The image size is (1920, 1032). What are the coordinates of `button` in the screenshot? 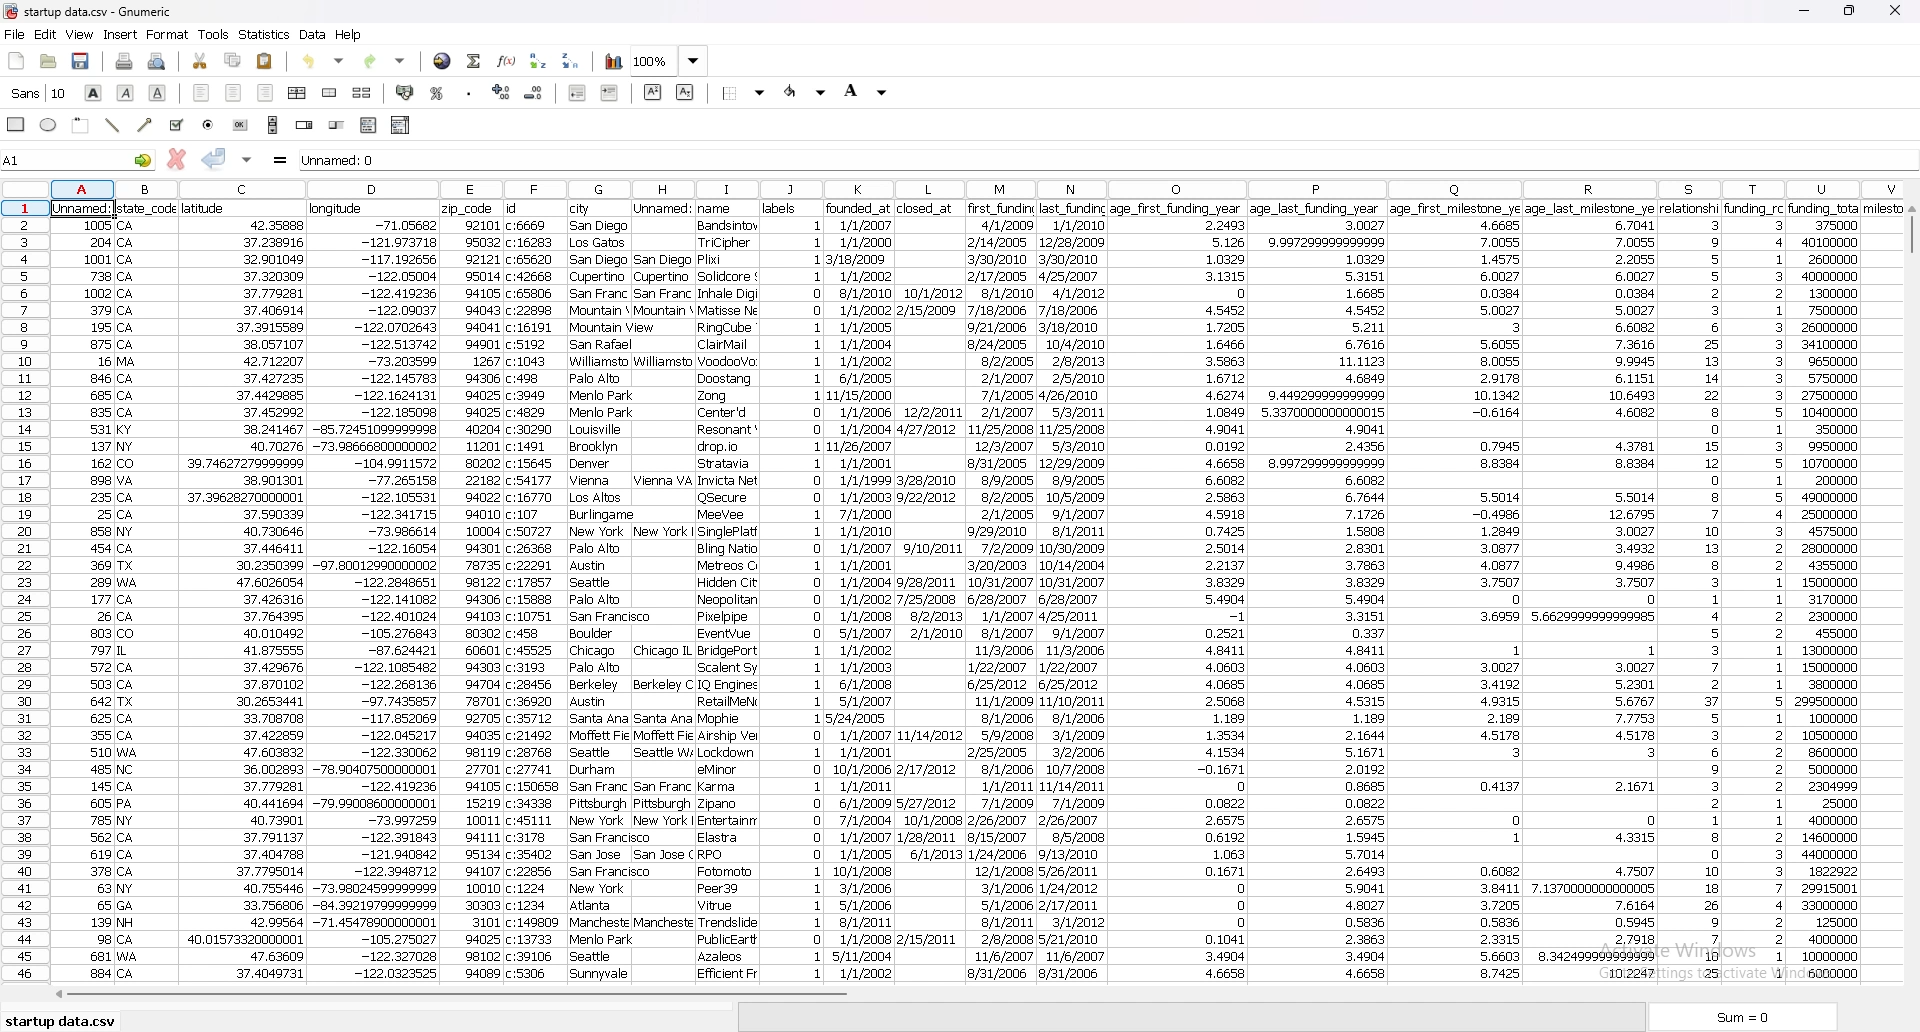 It's located at (242, 126).